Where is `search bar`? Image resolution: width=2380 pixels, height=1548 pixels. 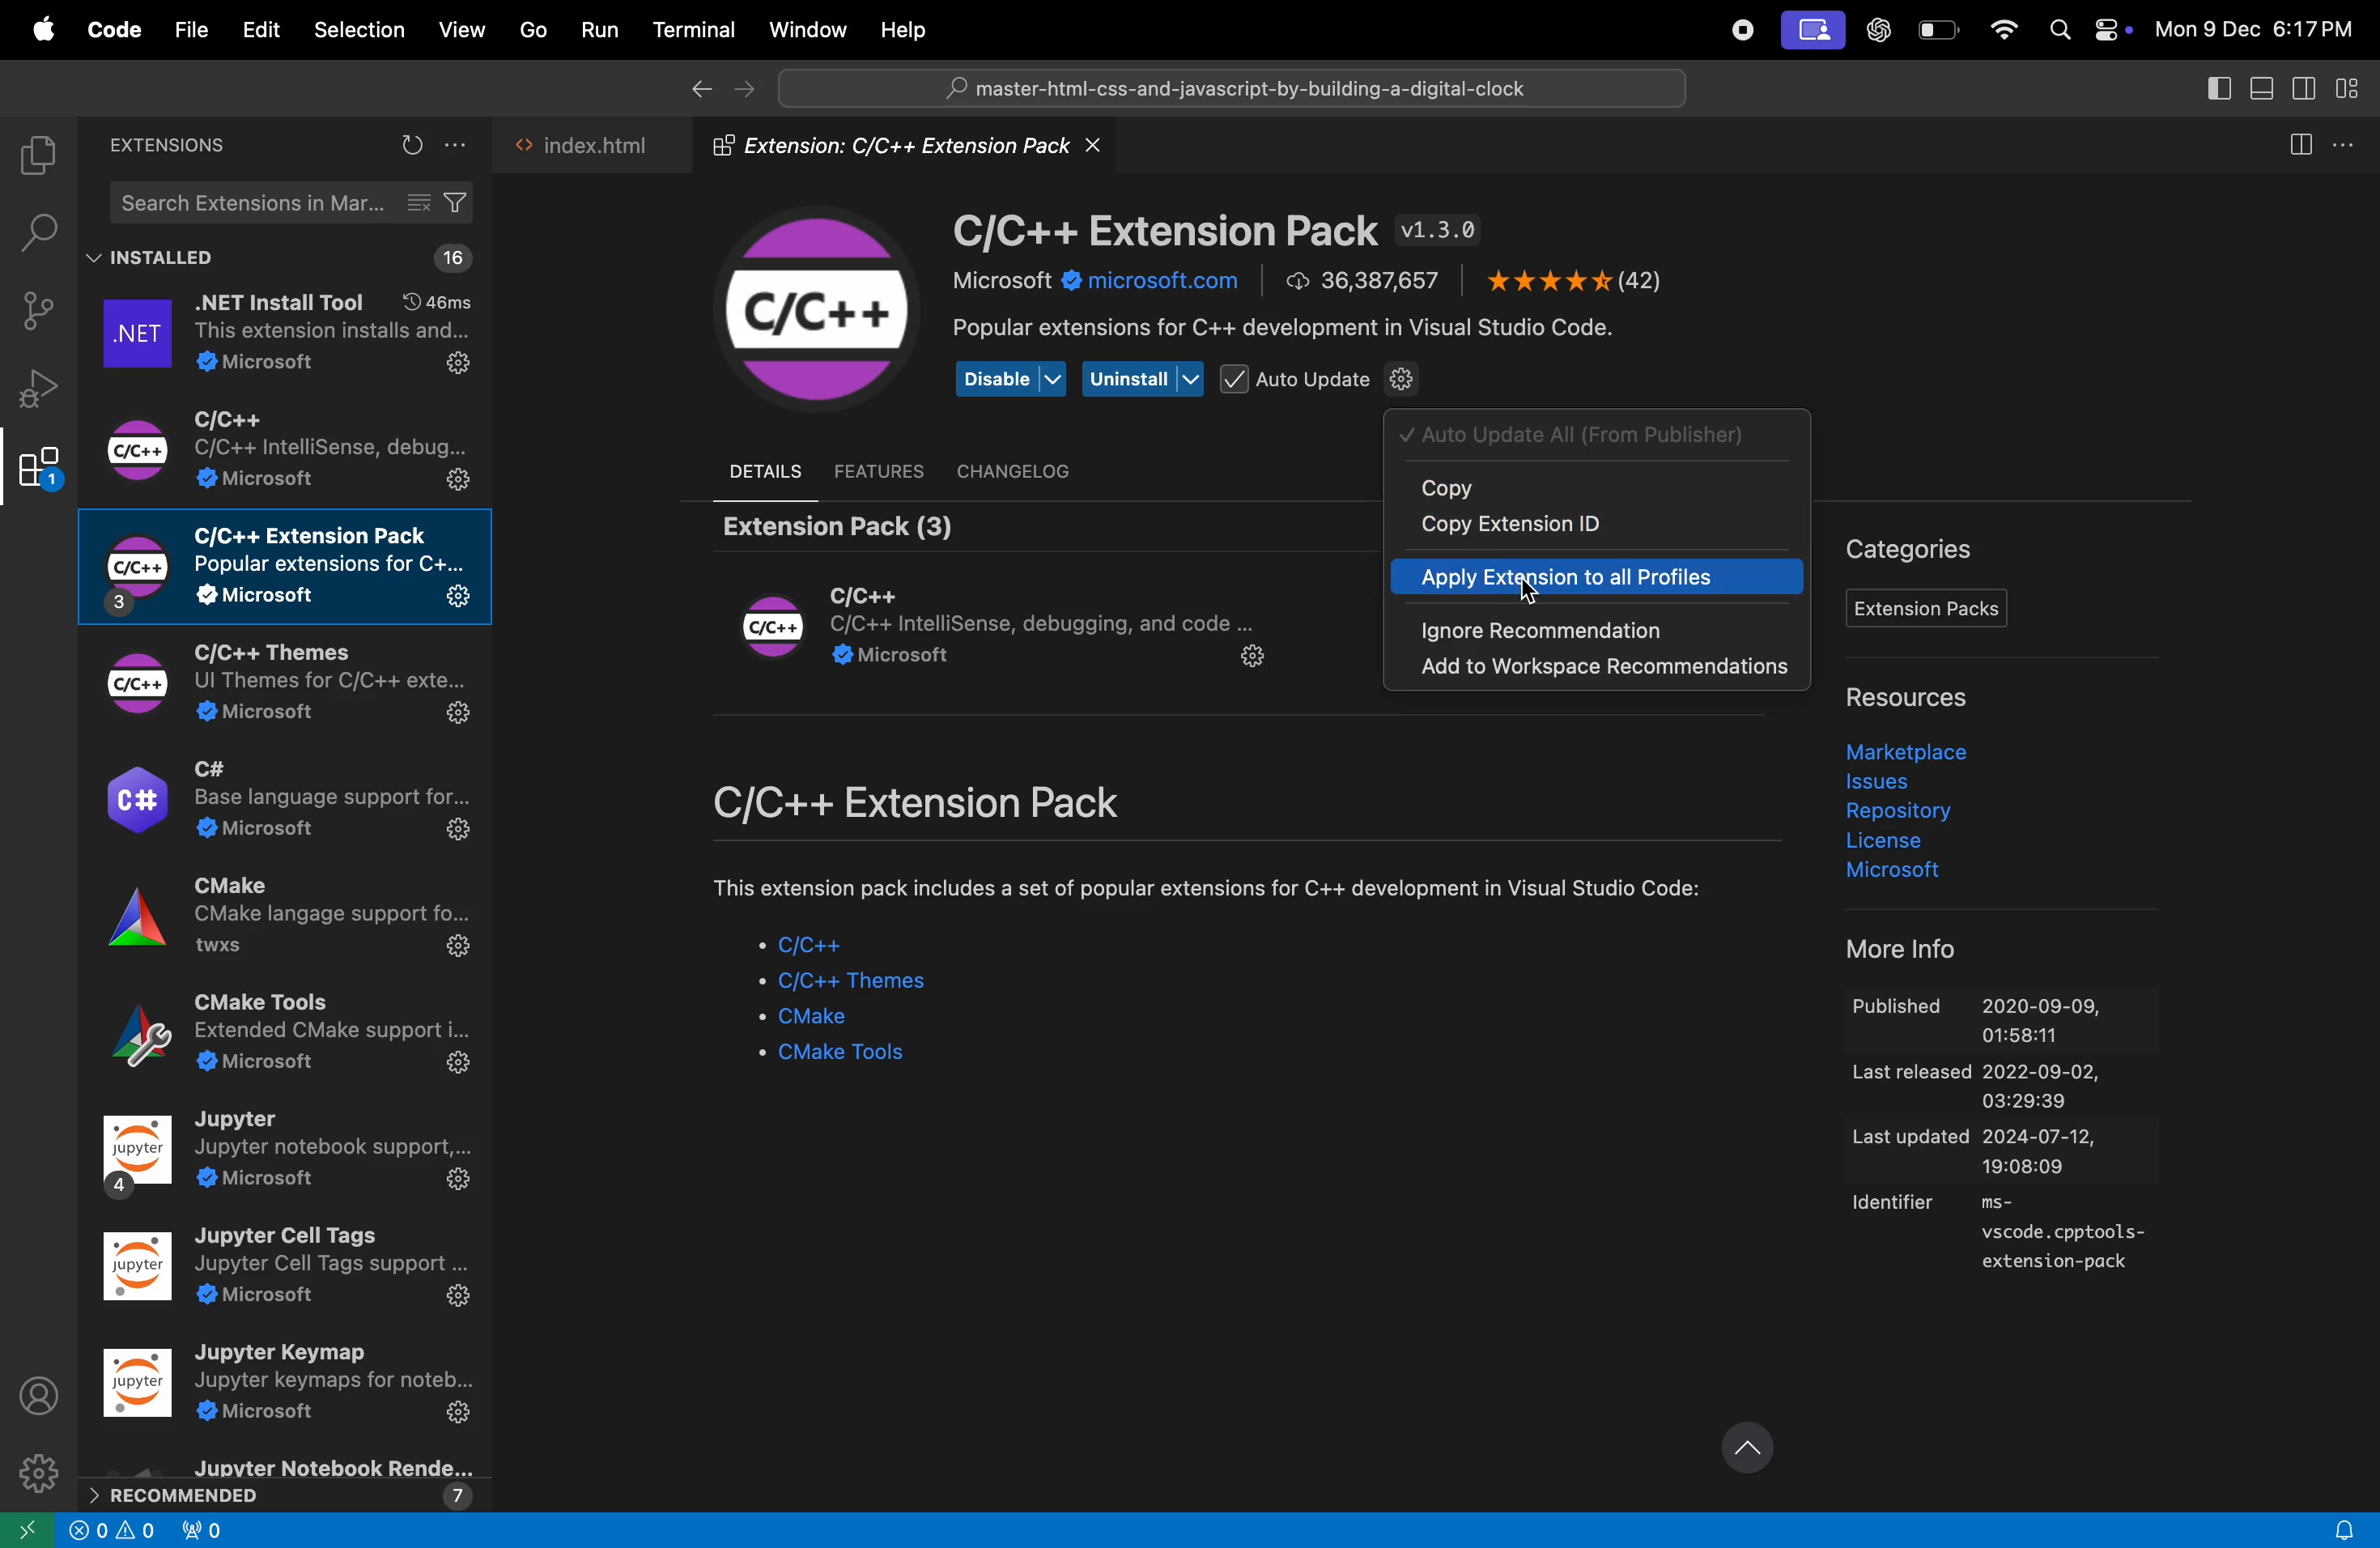 search bar is located at coordinates (36, 229).